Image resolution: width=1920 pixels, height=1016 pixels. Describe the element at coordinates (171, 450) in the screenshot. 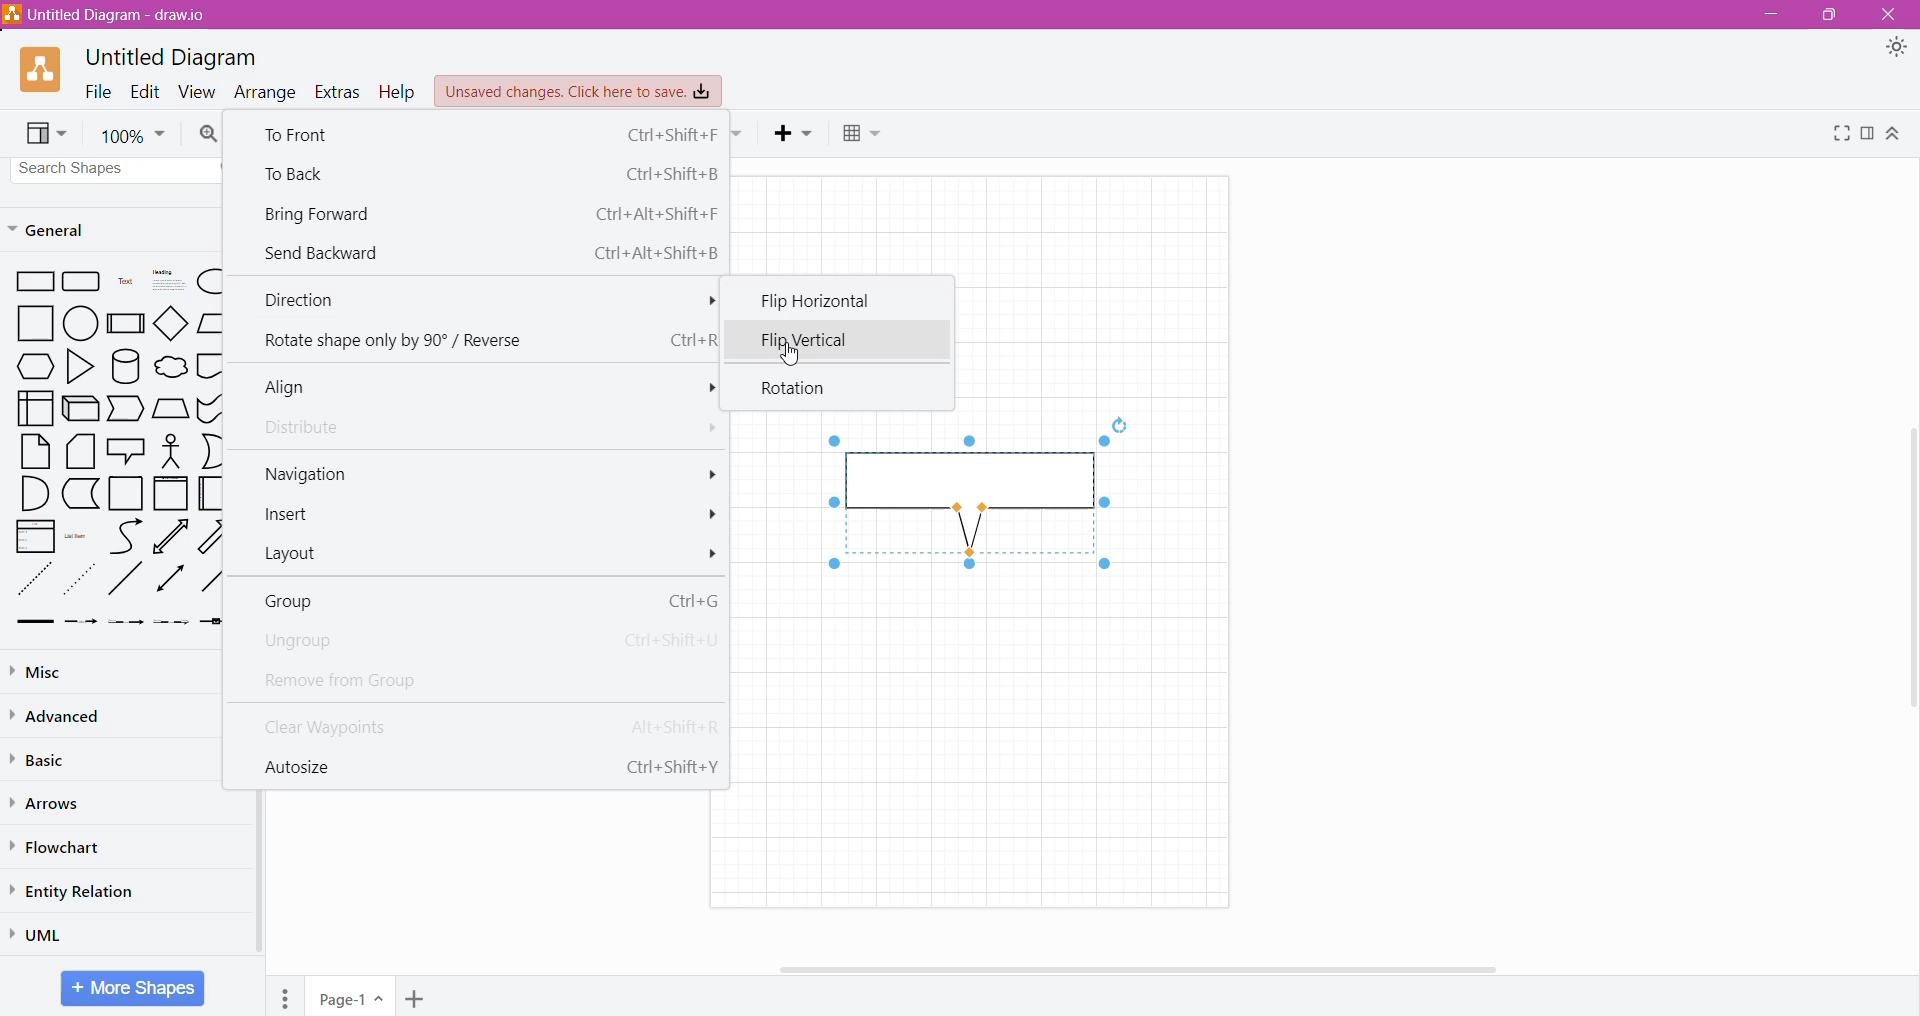

I see `Stick Figure` at that location.